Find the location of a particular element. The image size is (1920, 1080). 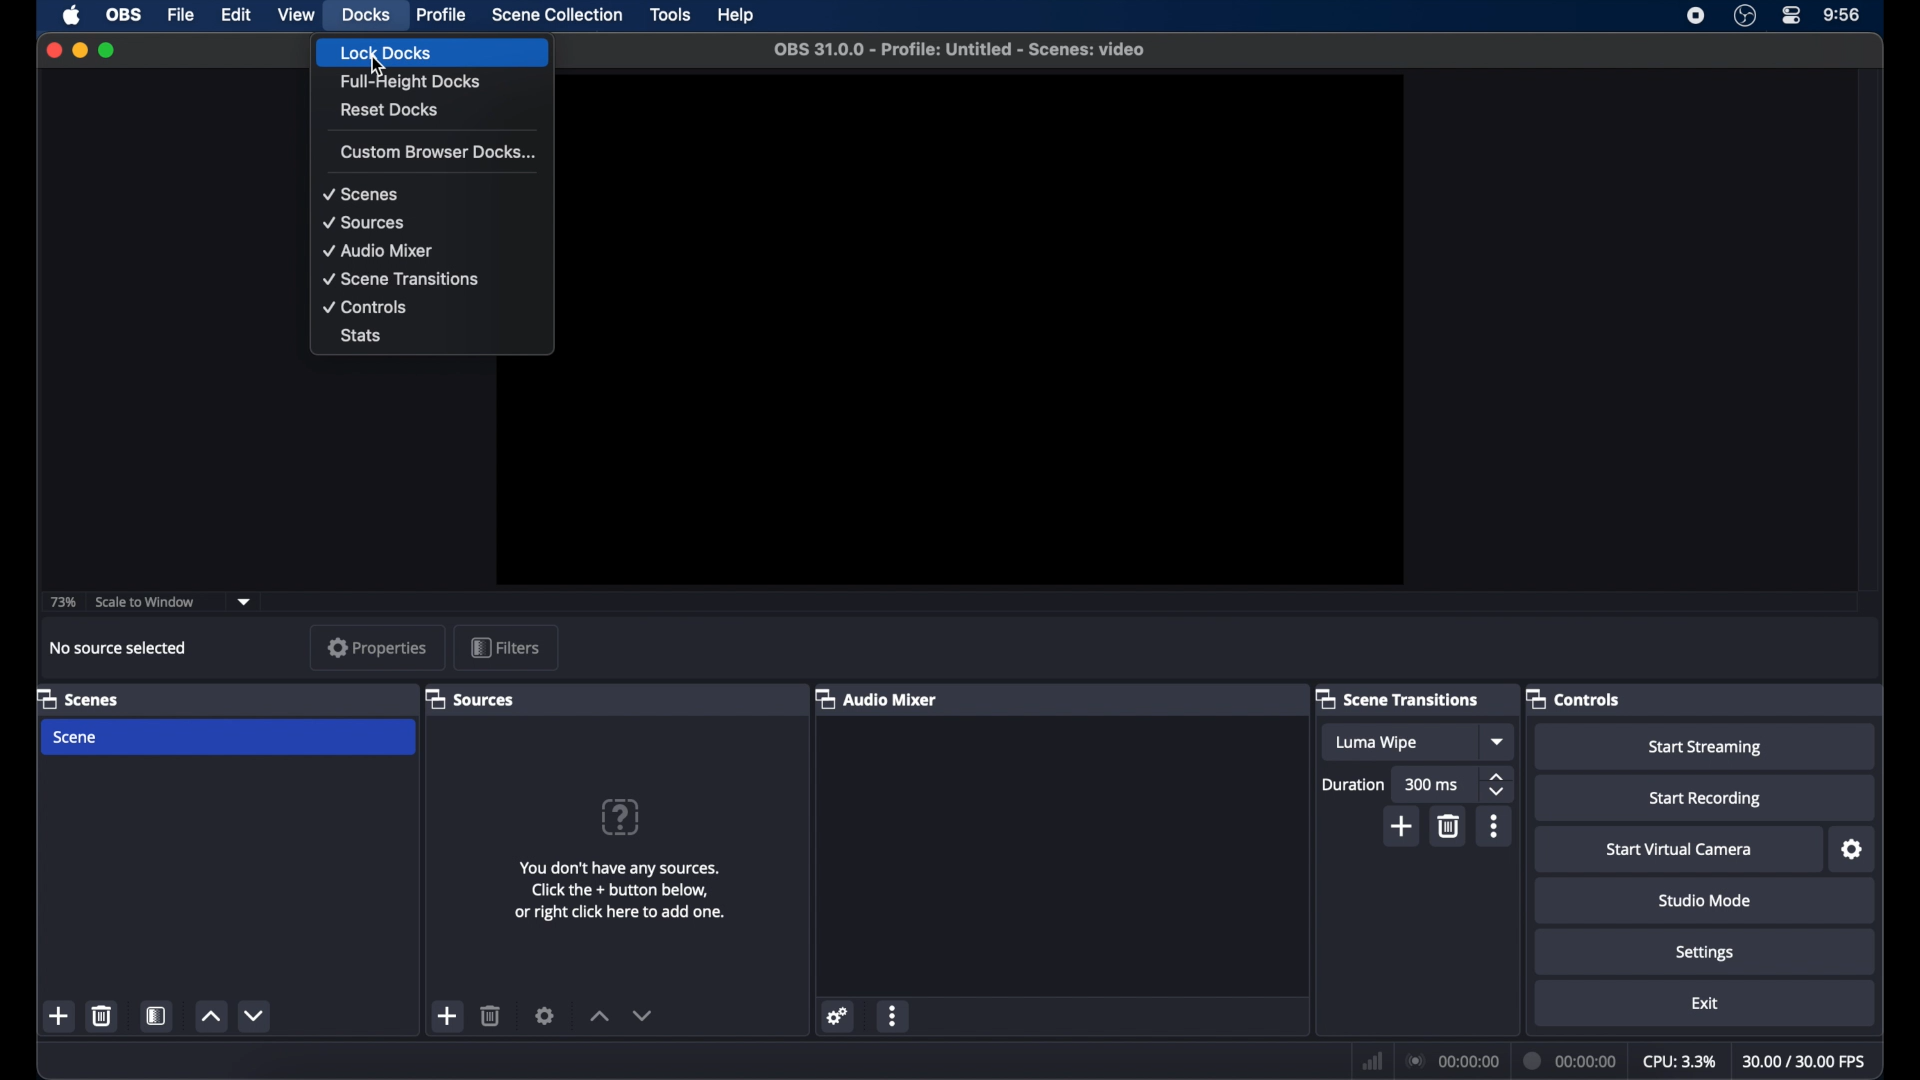

exit is located at coordinates (1705, 1003).